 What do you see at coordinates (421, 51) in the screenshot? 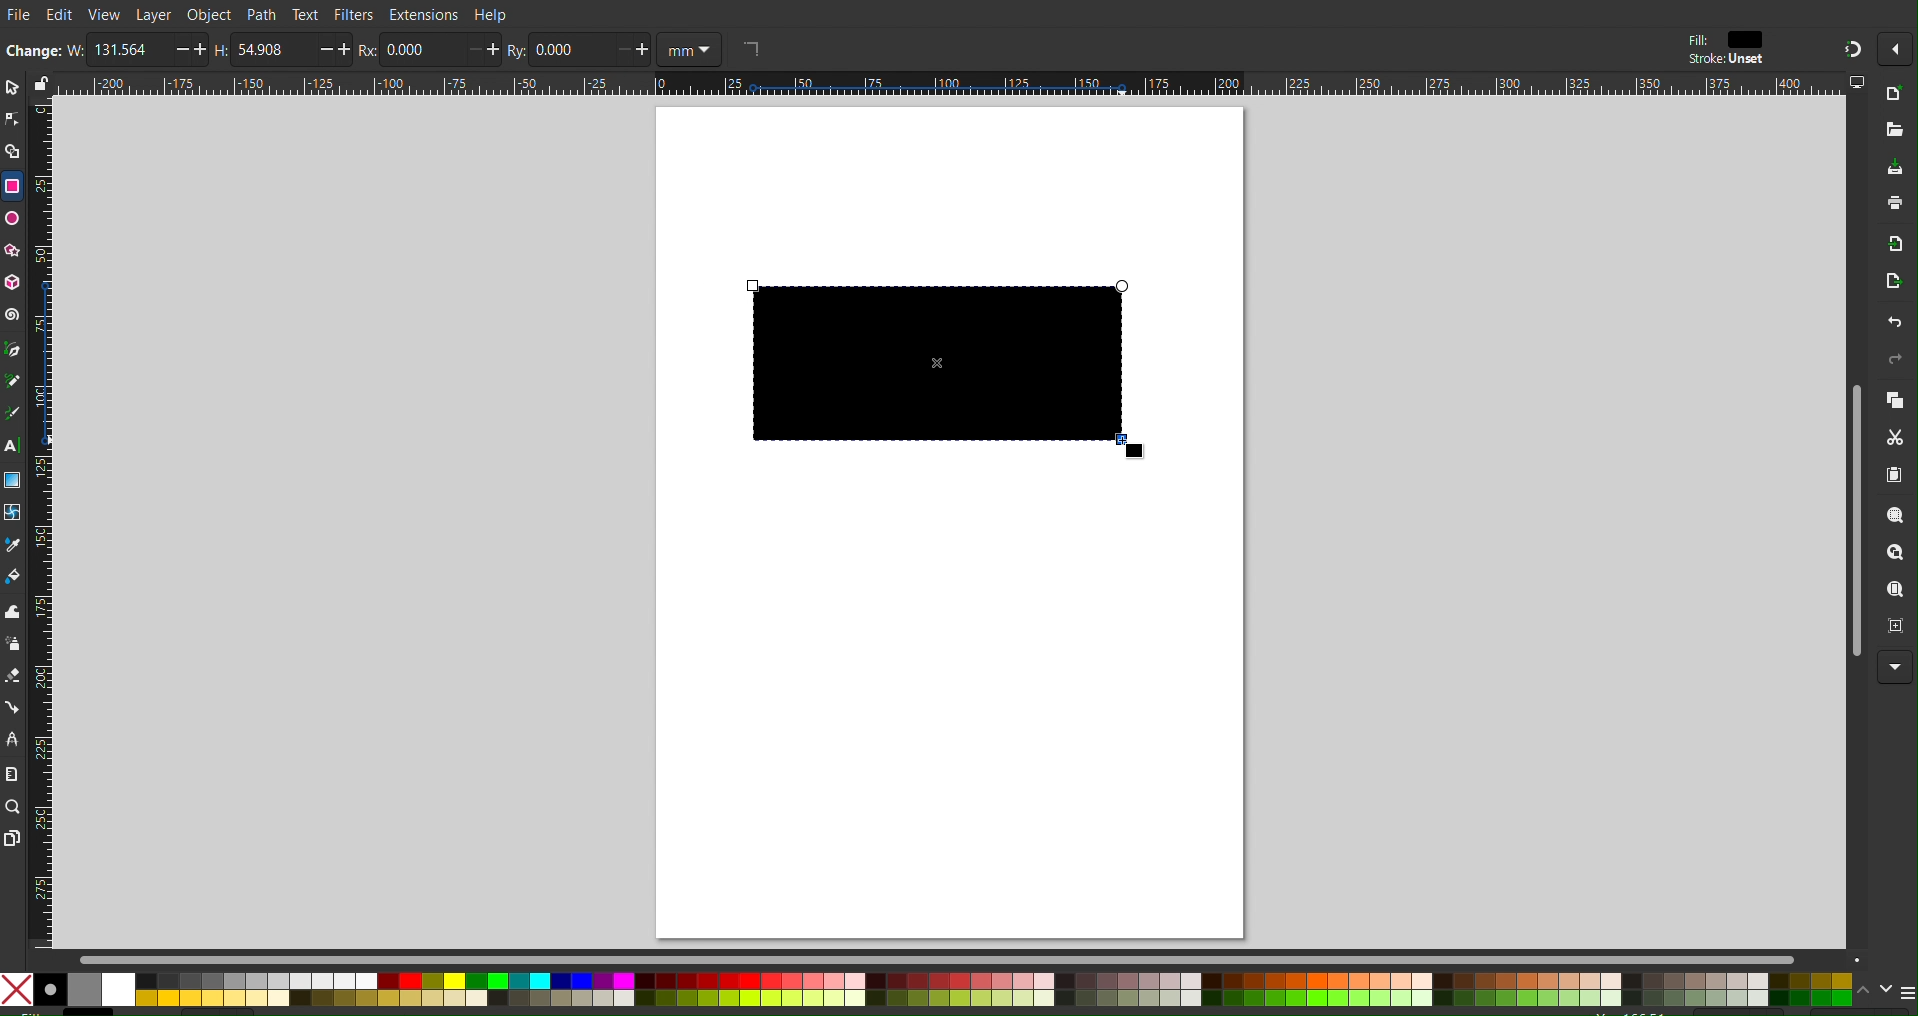
I see `0.000` at bounding box center [421, 51].